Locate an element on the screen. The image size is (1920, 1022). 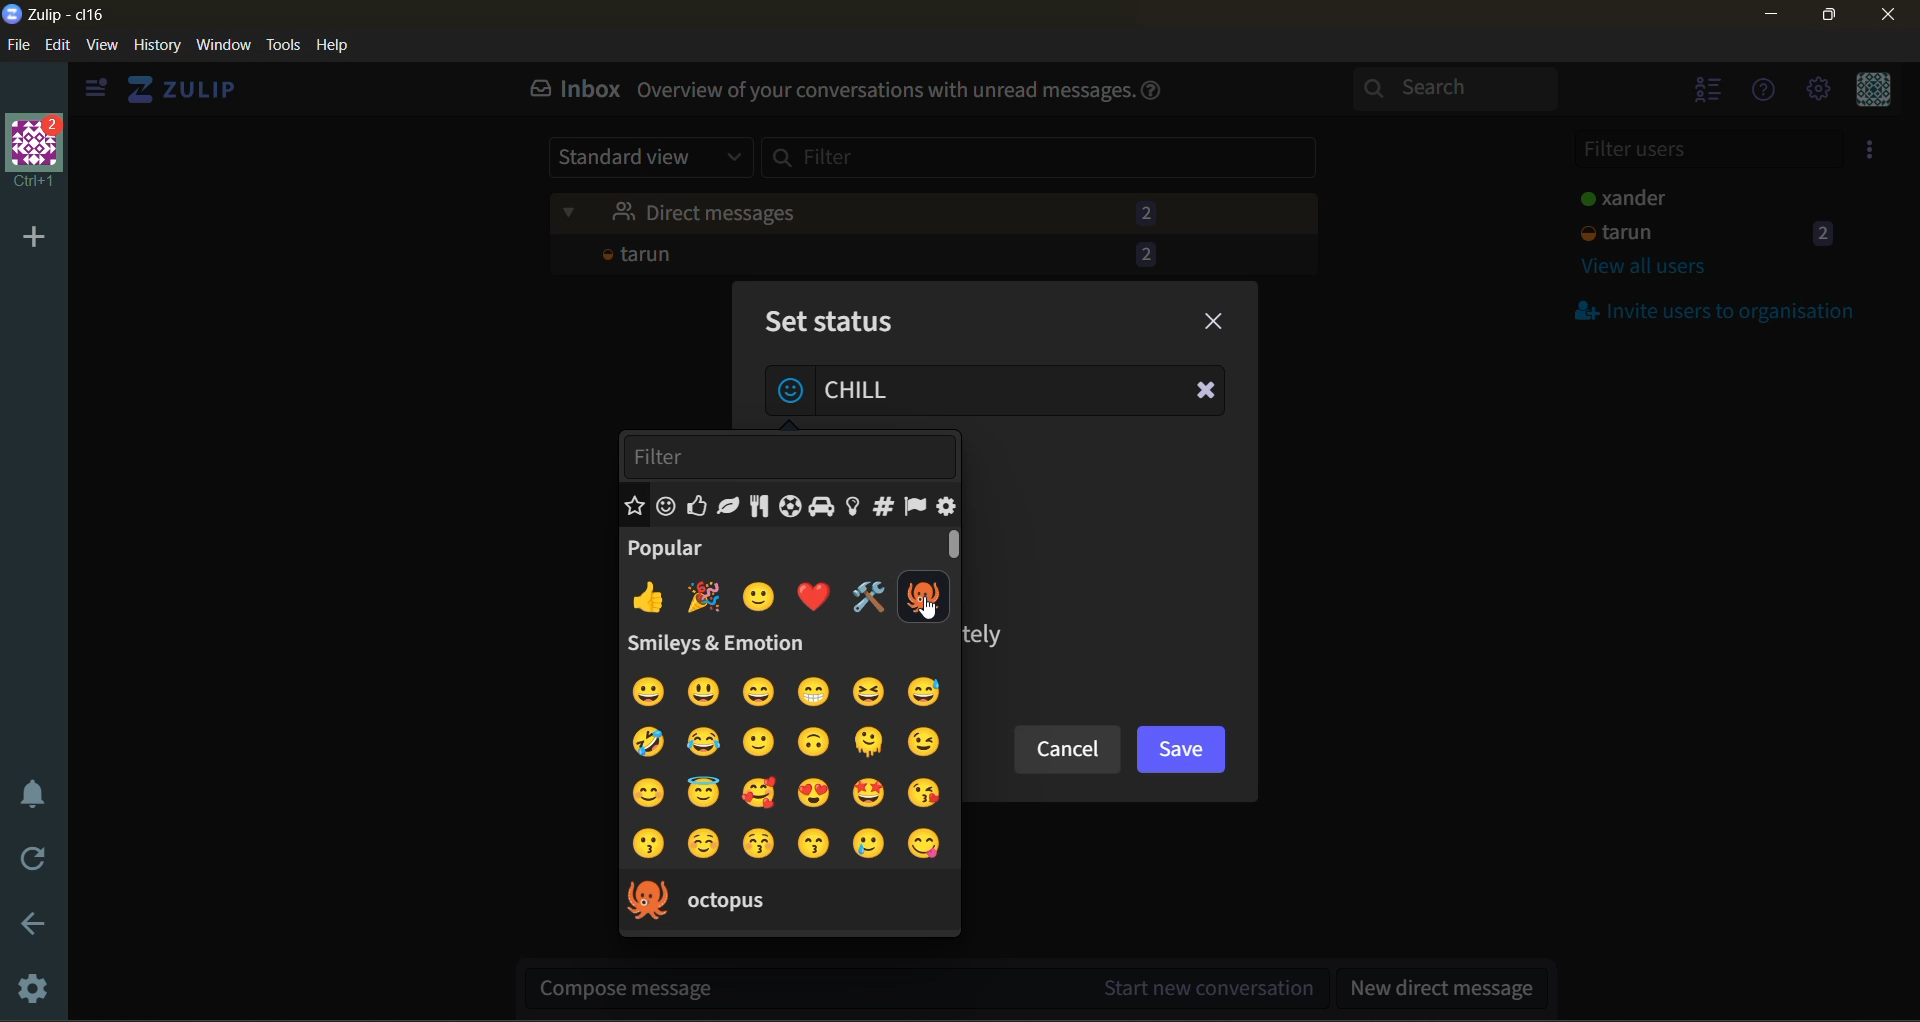
emoji is located at coordinates (758, 793).